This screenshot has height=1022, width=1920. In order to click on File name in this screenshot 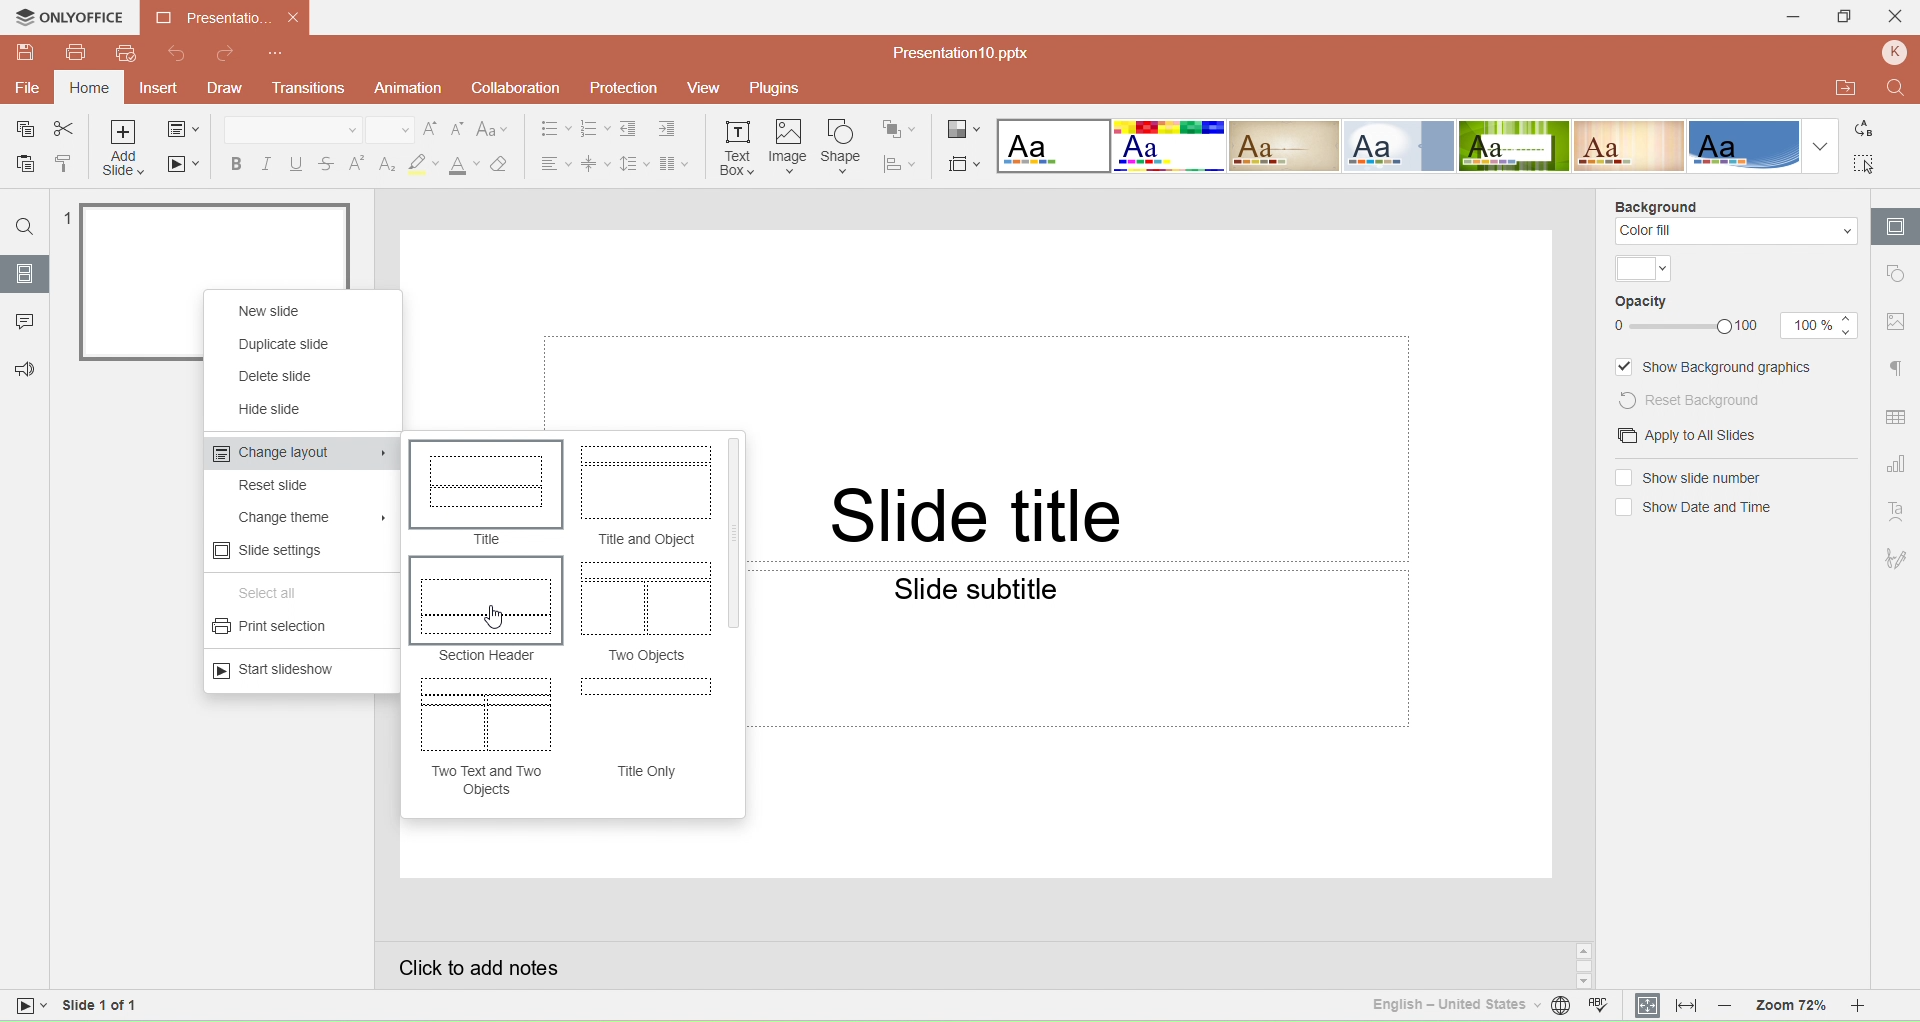, I will do `click(953, 52)`.